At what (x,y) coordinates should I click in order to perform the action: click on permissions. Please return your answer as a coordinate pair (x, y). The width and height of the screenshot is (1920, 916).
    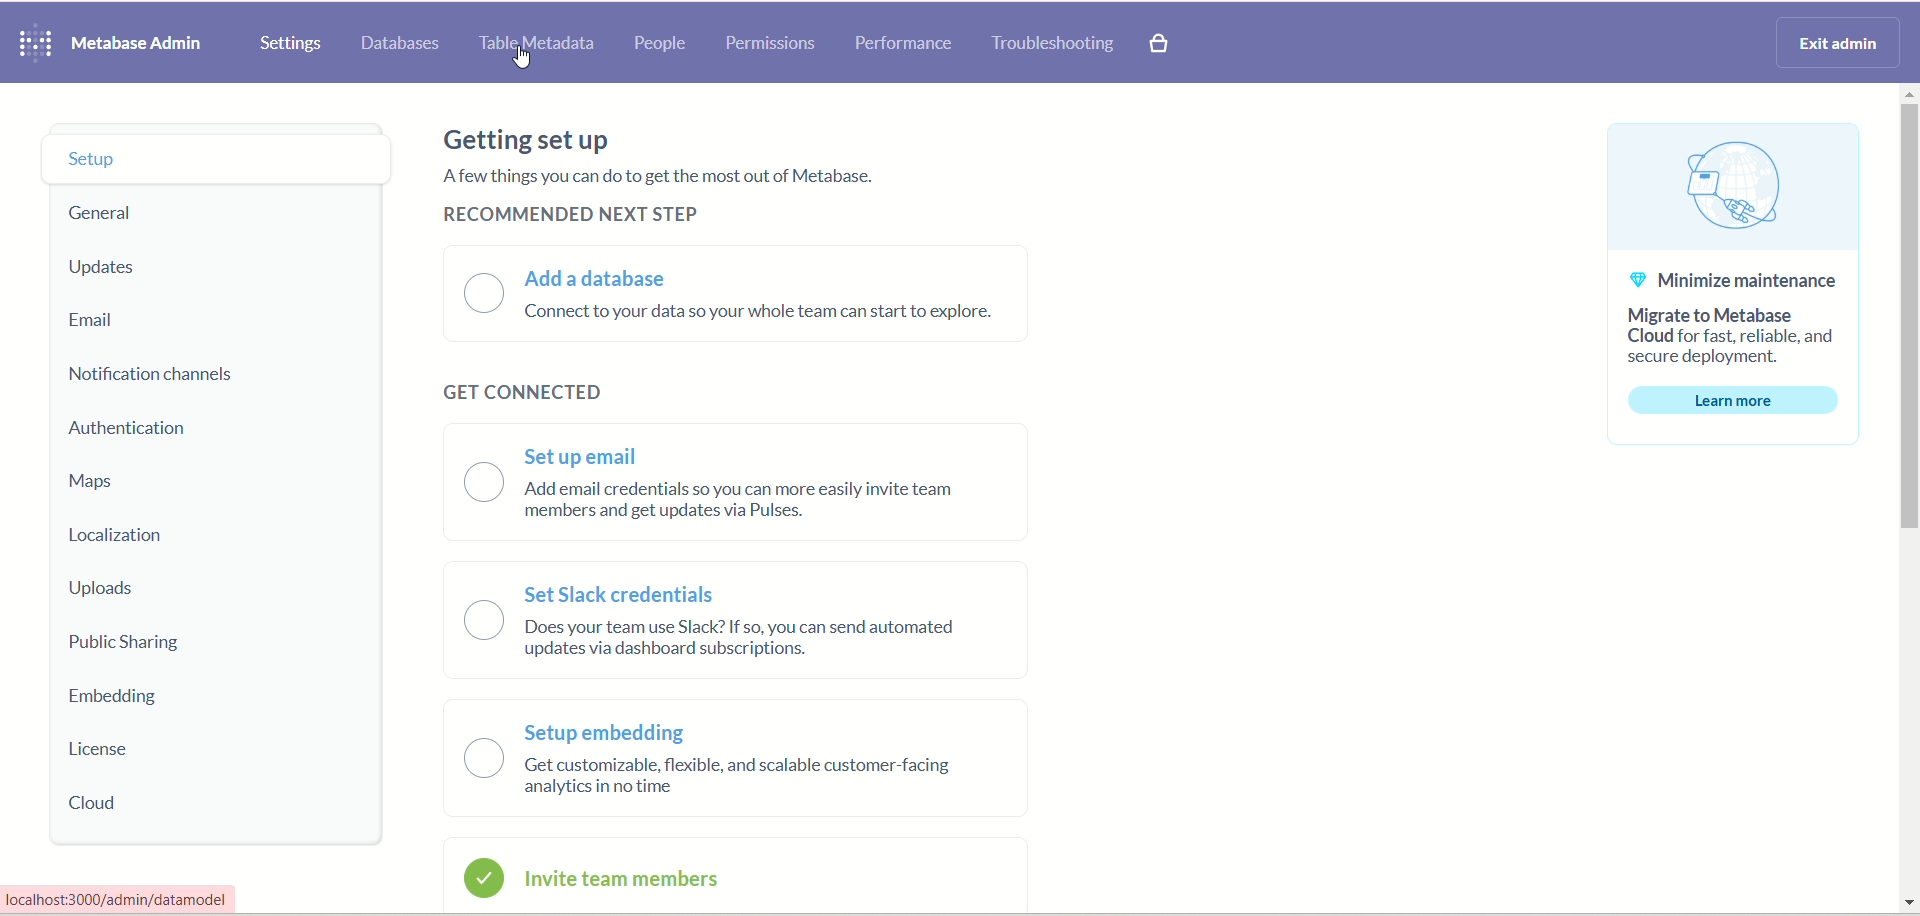
    Looking at the image, I should click on (772, 43).